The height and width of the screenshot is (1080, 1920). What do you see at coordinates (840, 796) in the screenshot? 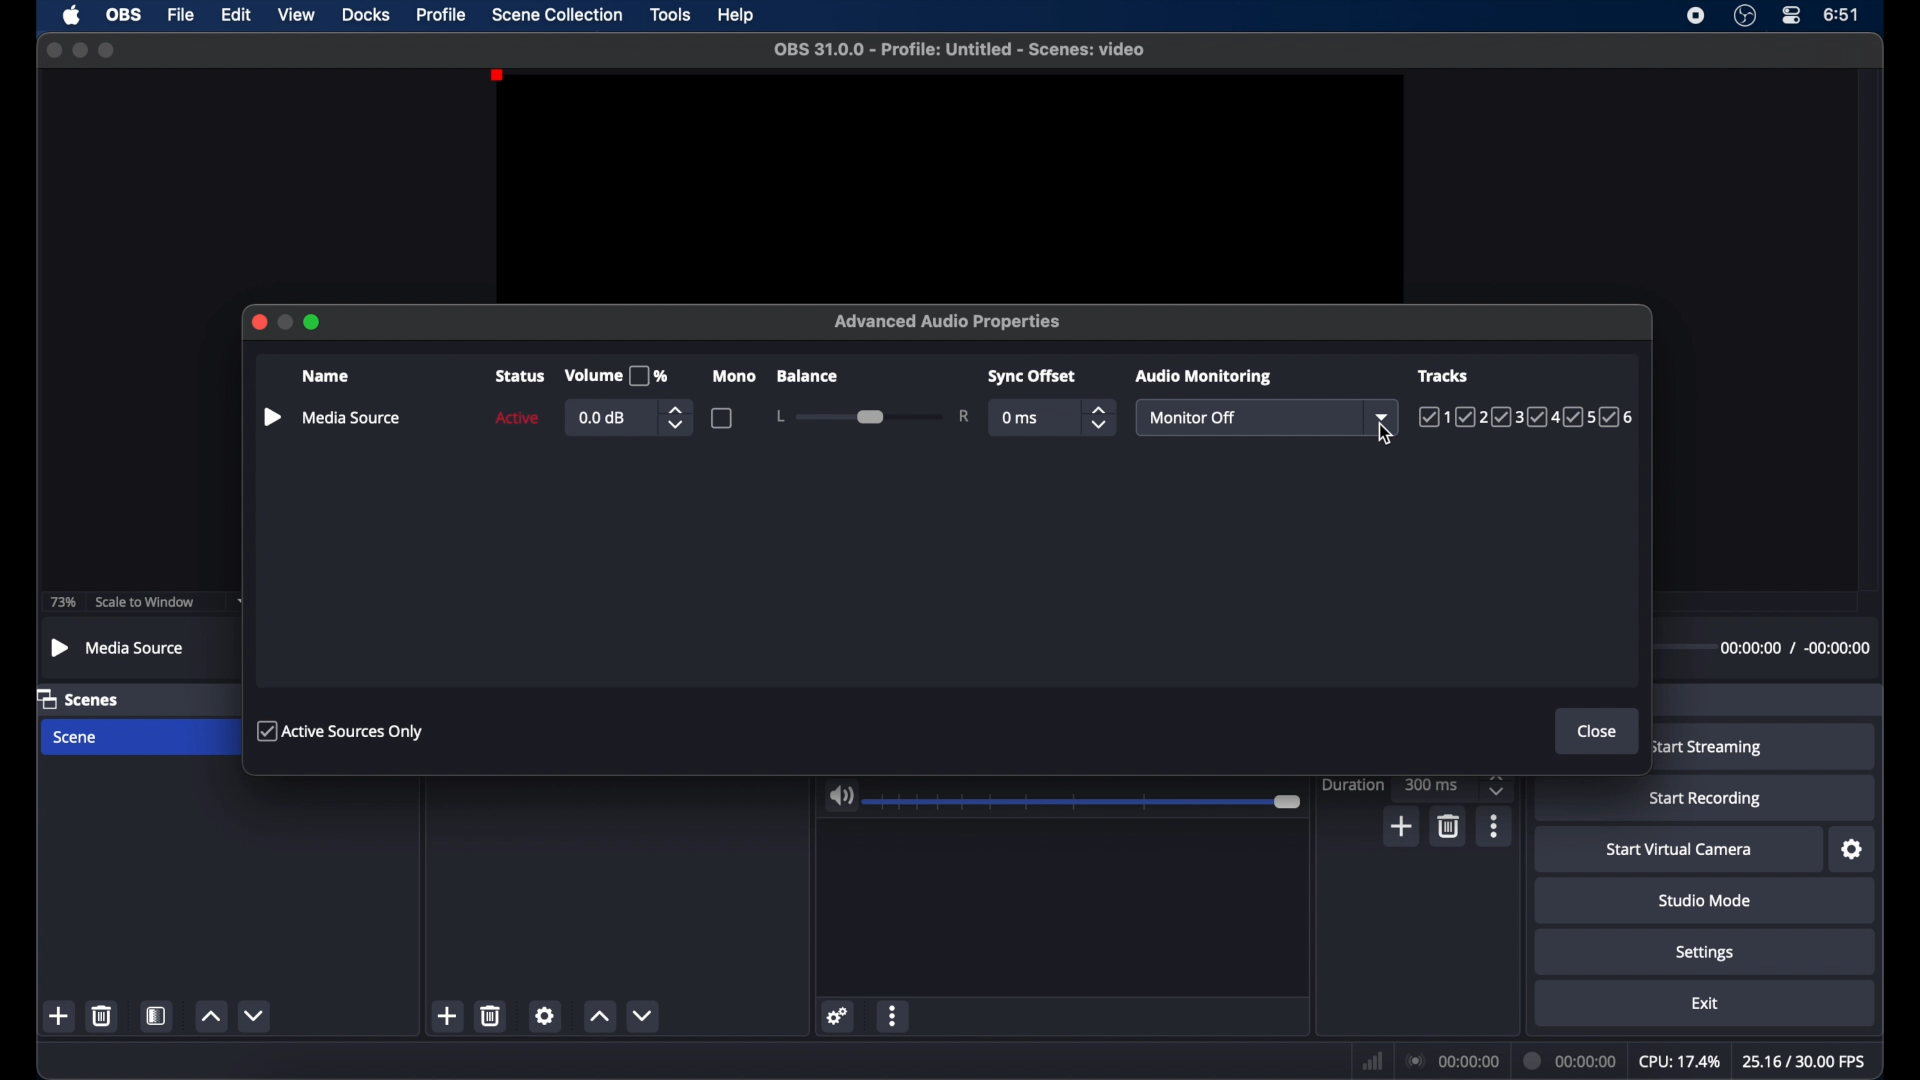
I see `volume` at bounding box center [840, 796].